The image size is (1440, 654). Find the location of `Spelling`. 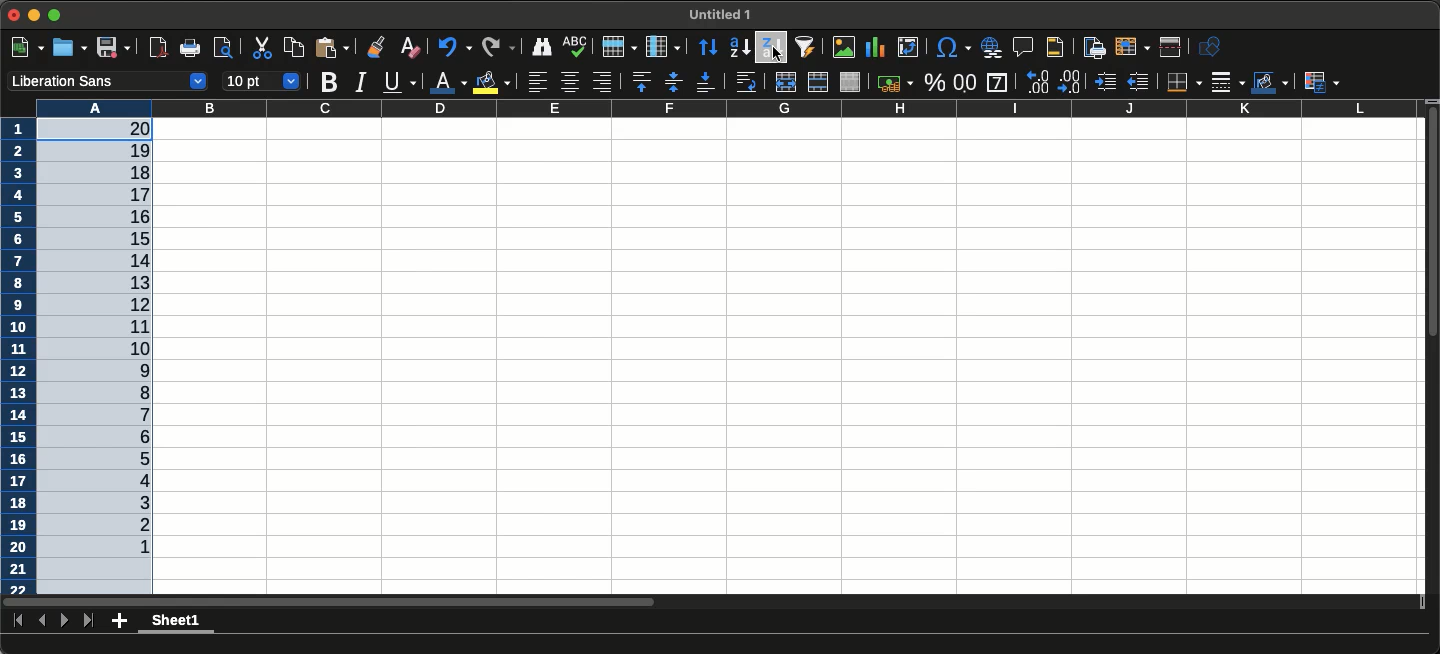

Spelling is located at coordinates (574, 45).